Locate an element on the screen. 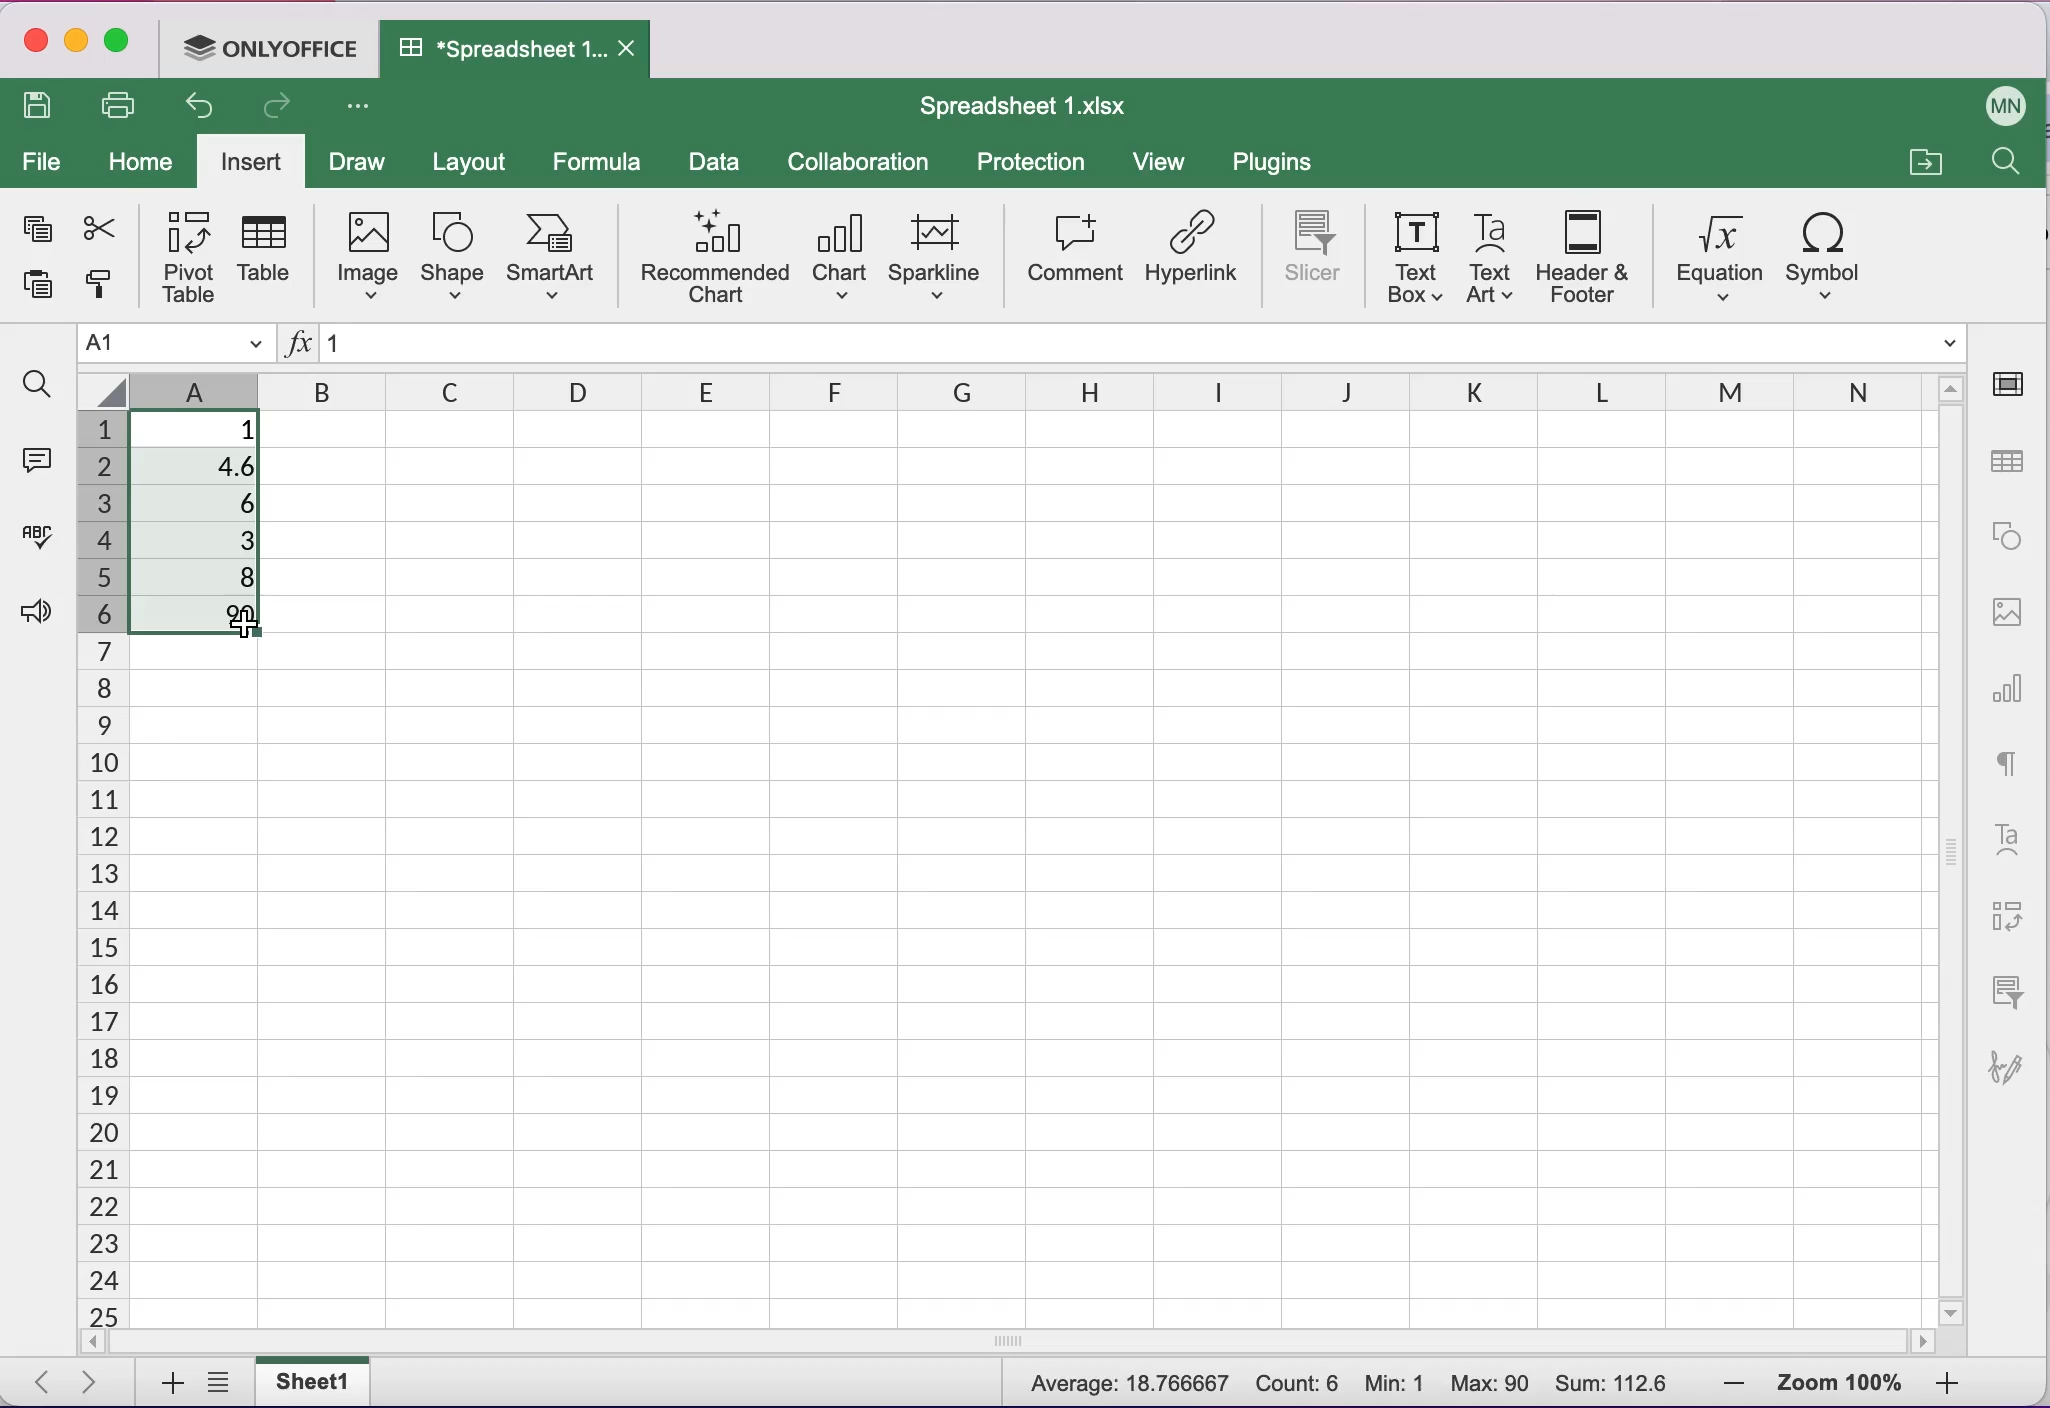 This screenshot has height=1408, width=2050. User name is located at coordinates (1999, 104).